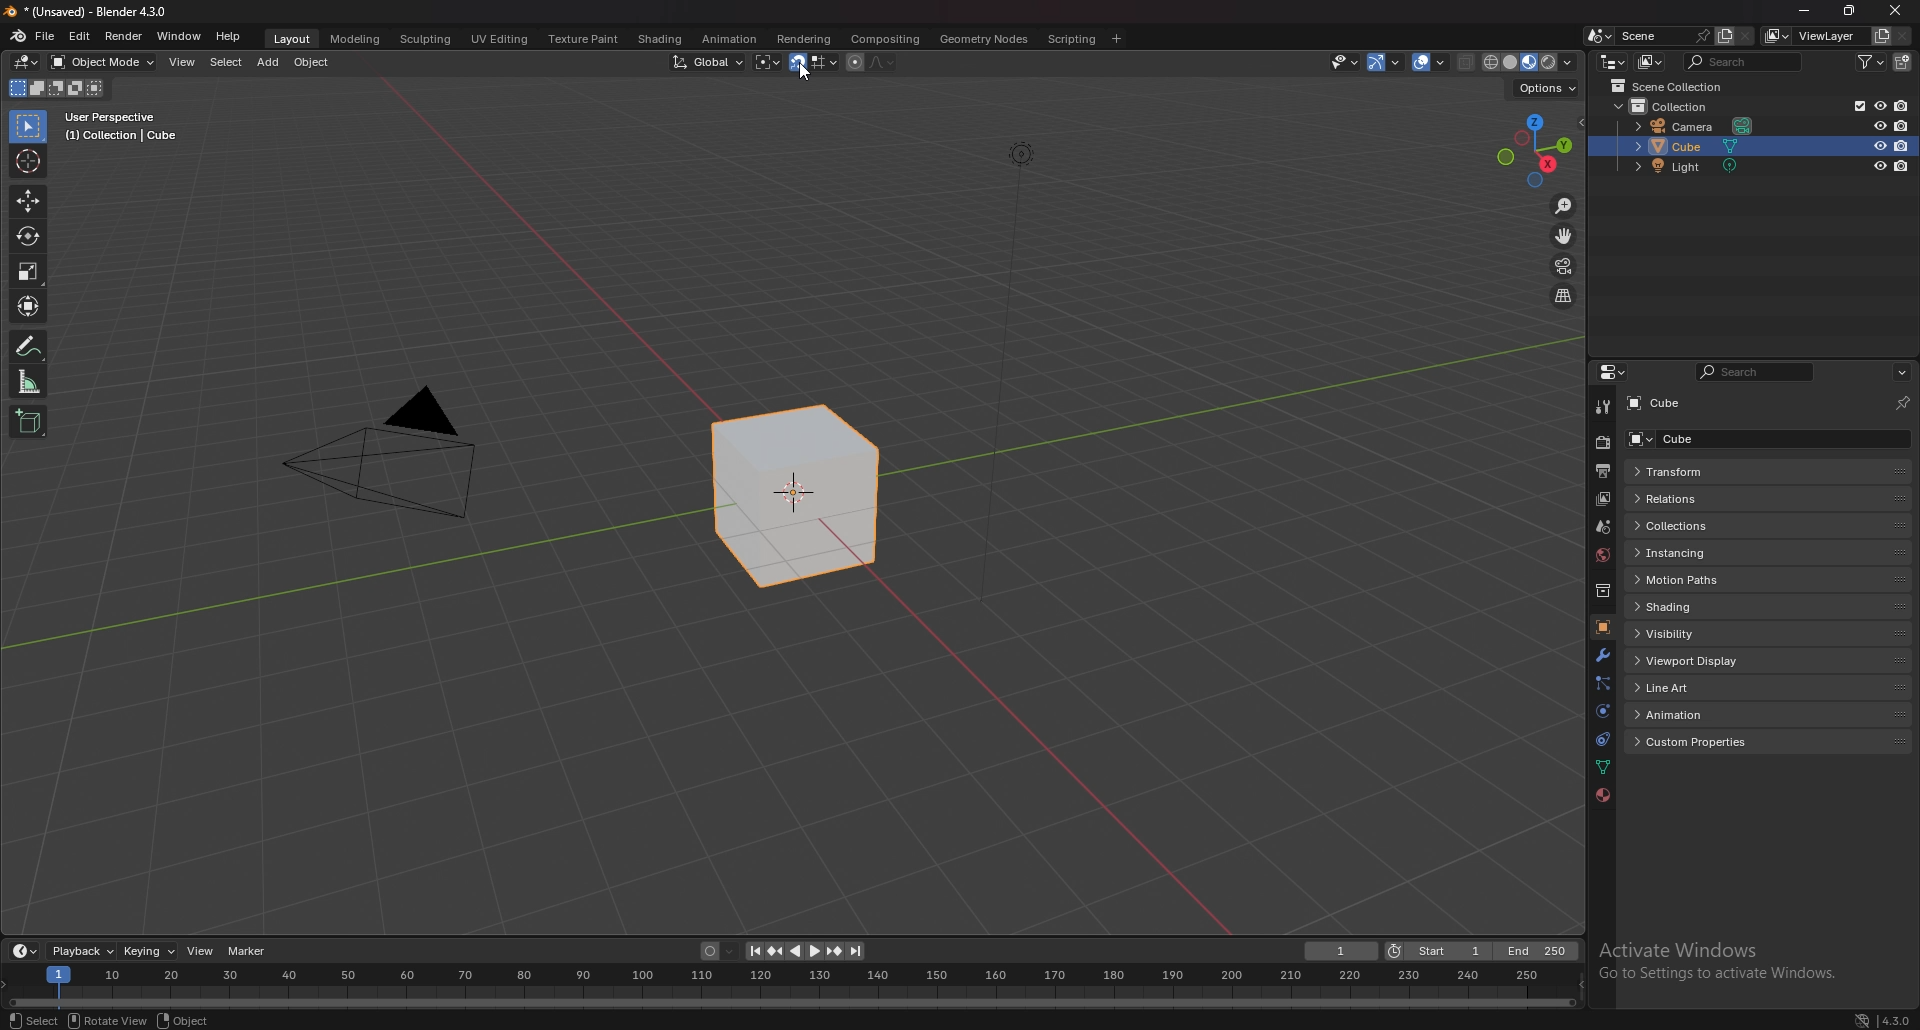 This screenshot has width=1920, height=1030. I want to click on viewport display, so click(1695, 660).